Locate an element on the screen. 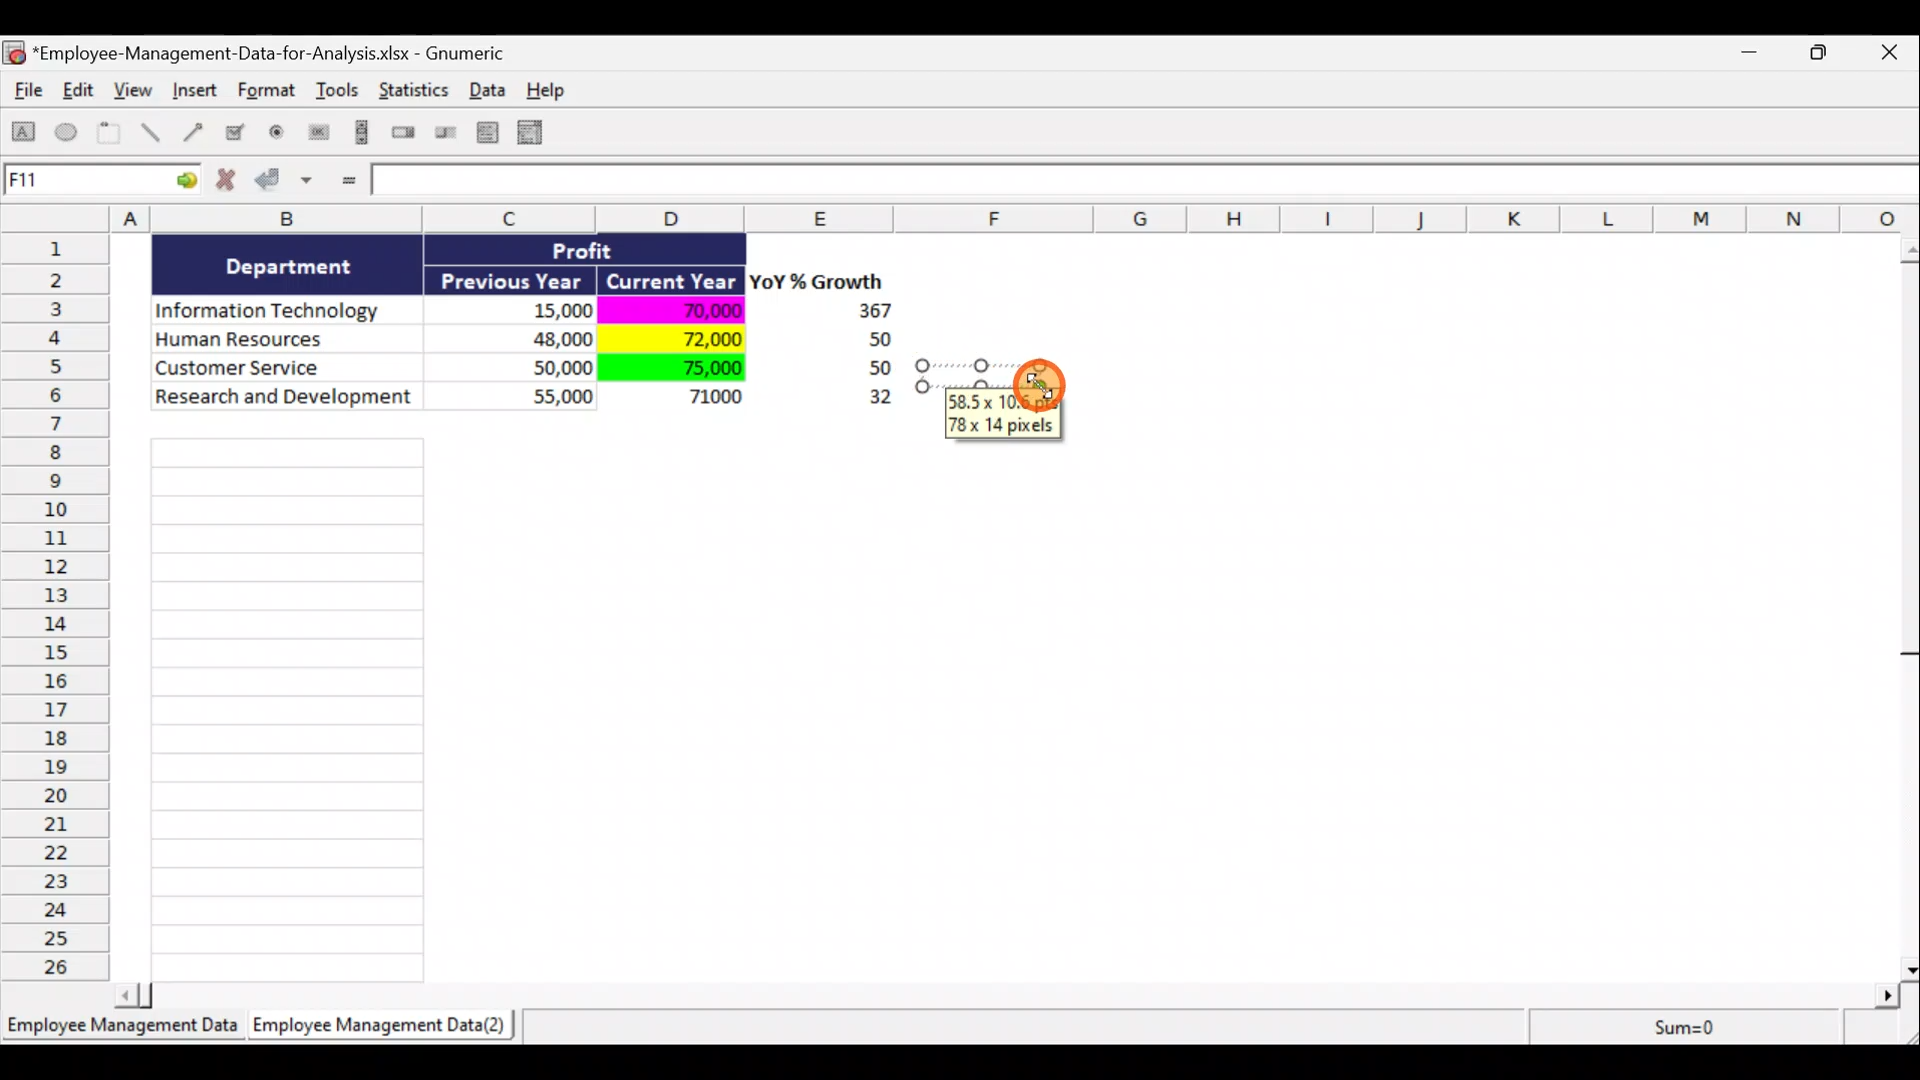 Image resolution: width=1920 pixels, height=1080 pixels. 58.5x 10.6 pts is located at coordinates (1006, 401).